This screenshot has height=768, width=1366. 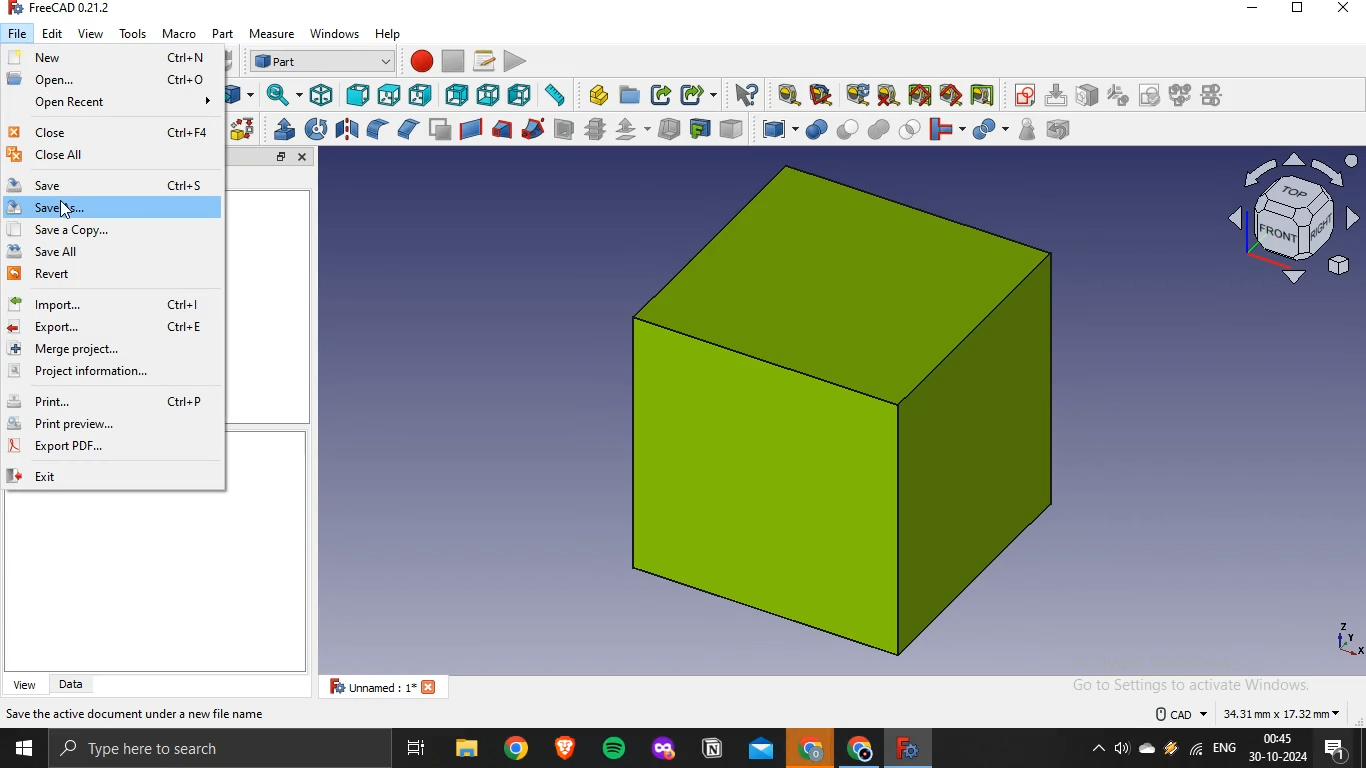 I want to click on help, so click(x=389, y=33).